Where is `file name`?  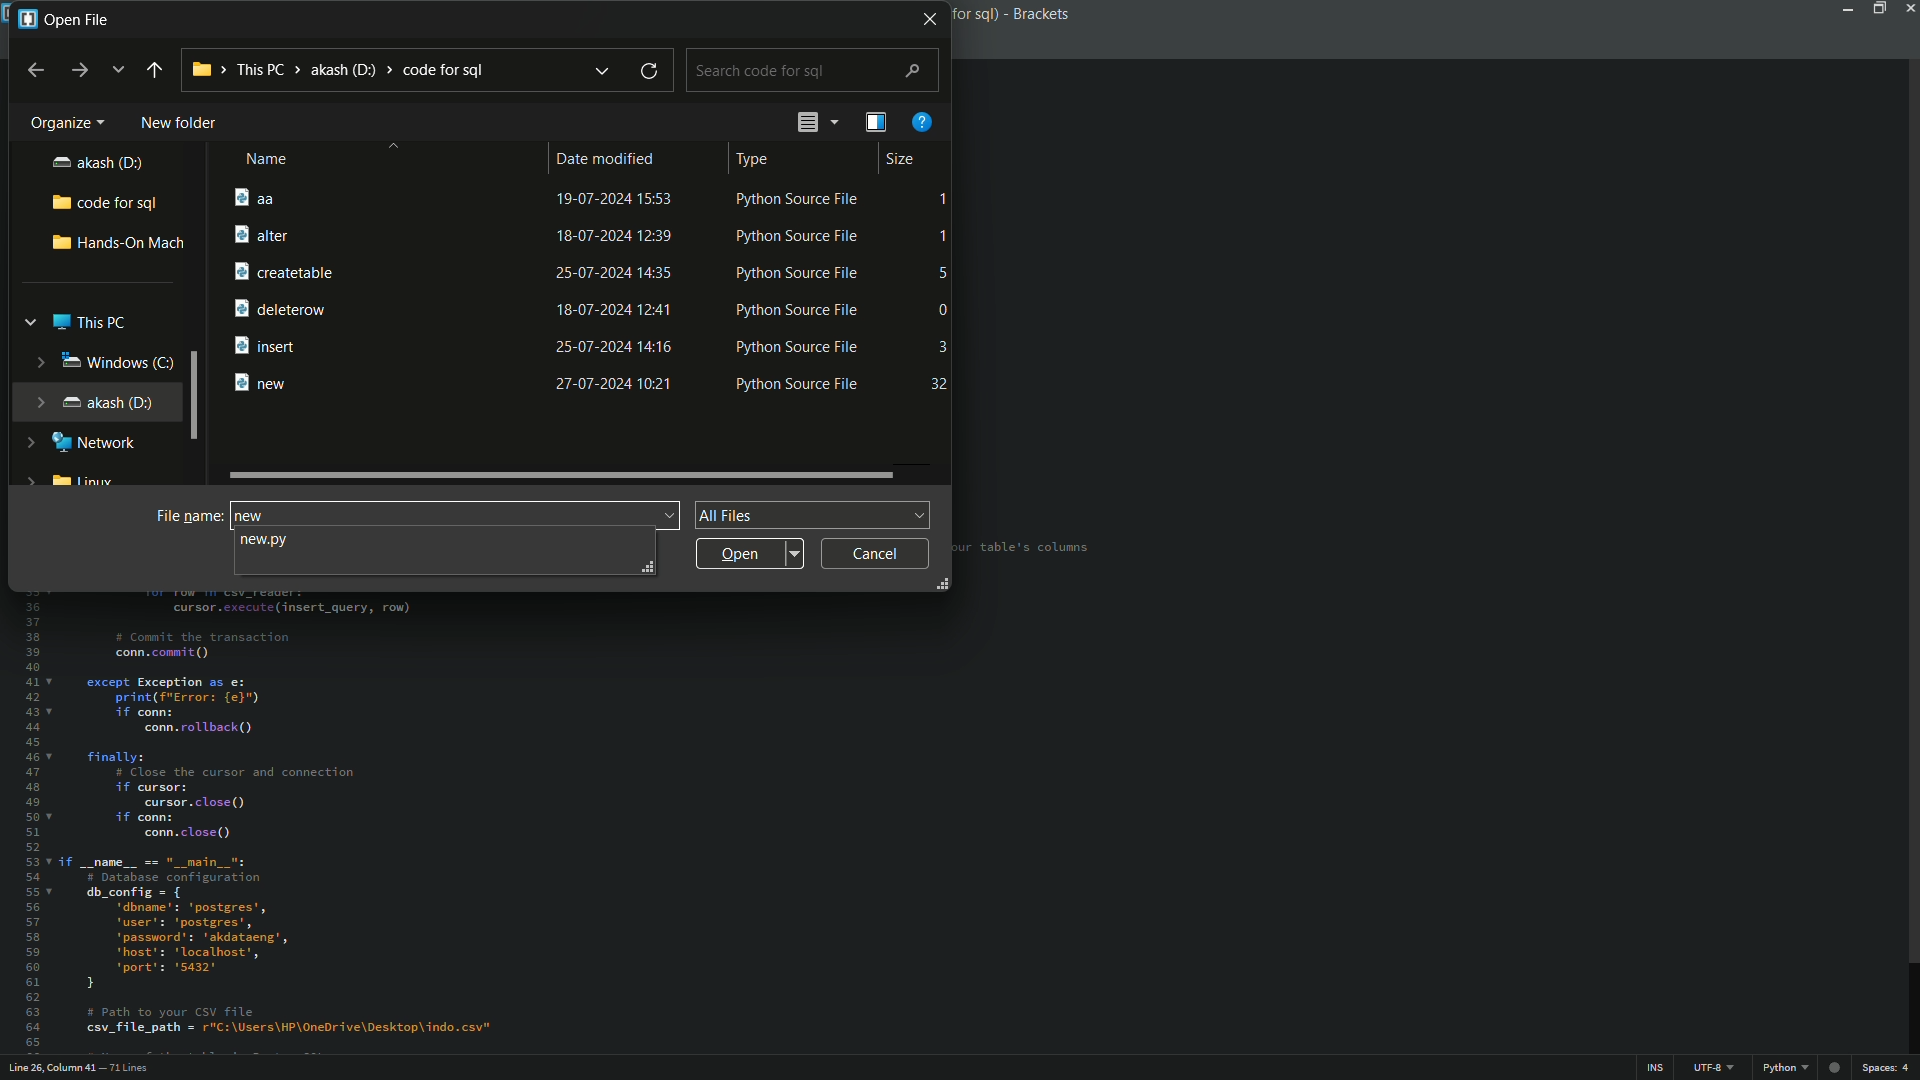 file name is located at coordinates (186, 516).